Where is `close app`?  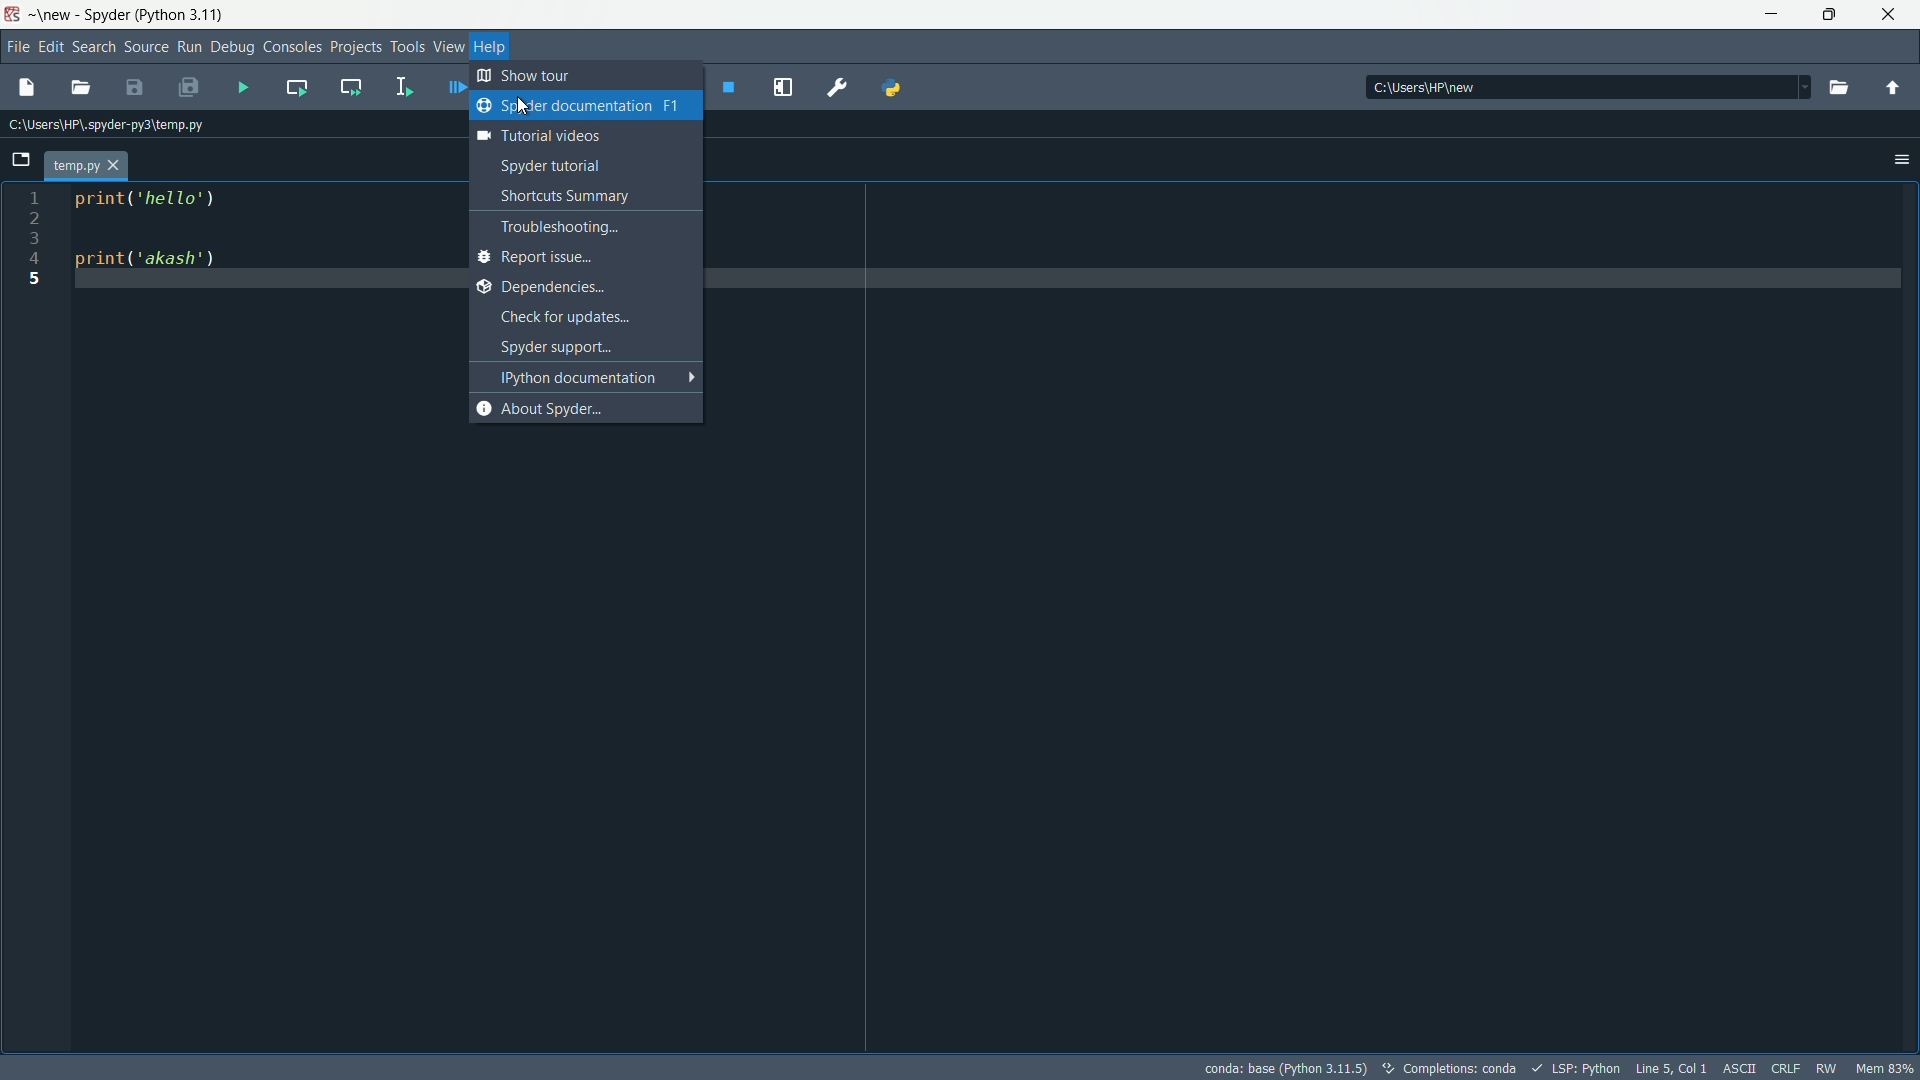 close app is located at coordinates (1890, 15).